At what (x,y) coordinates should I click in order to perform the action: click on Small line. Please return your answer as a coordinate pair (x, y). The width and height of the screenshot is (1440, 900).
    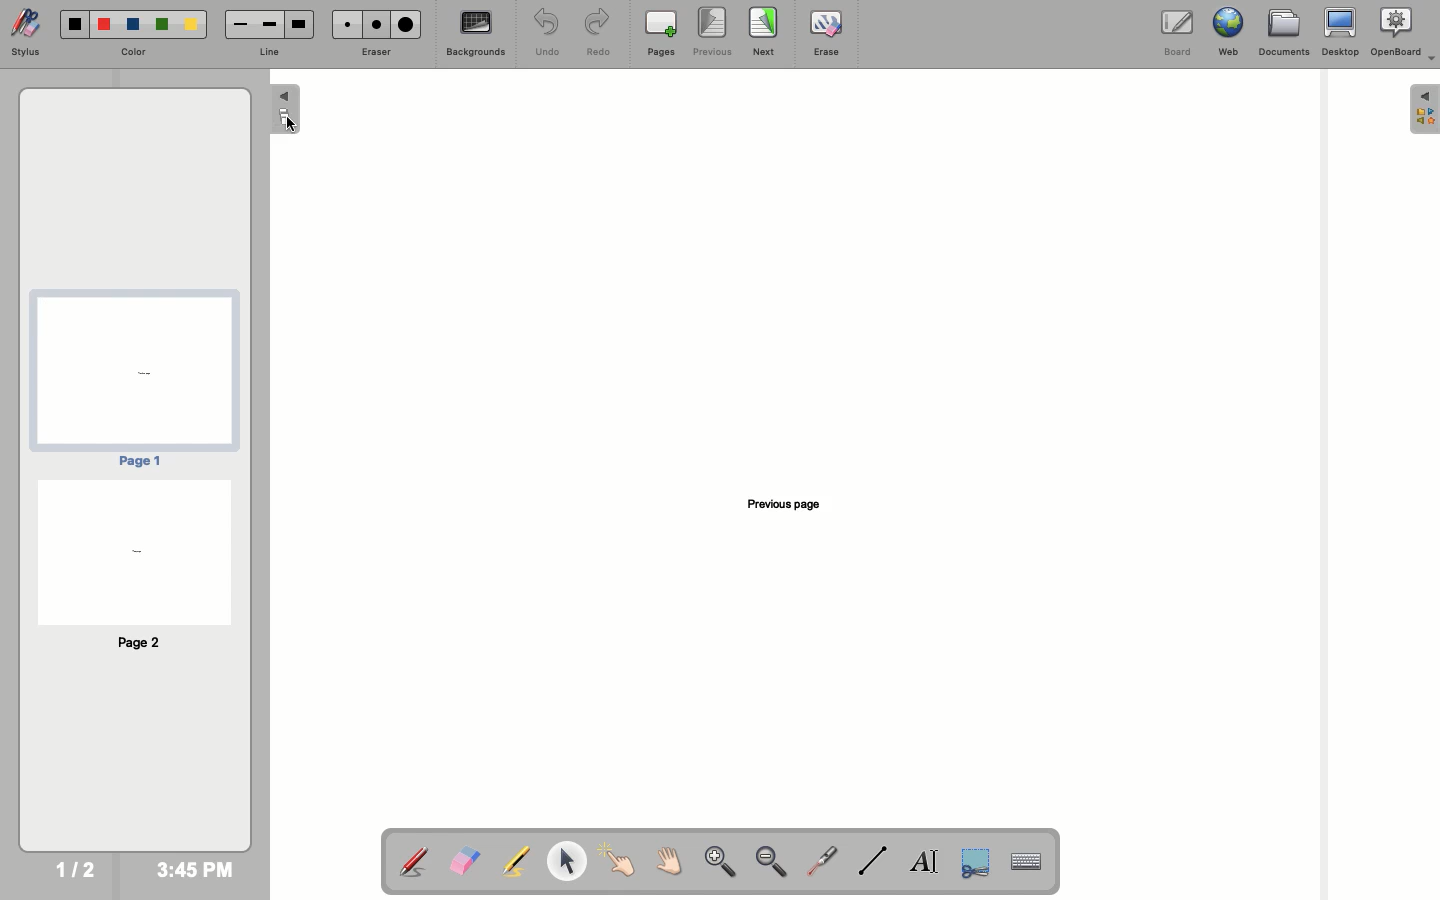
    Looking at the image, I should click on (241, 25).